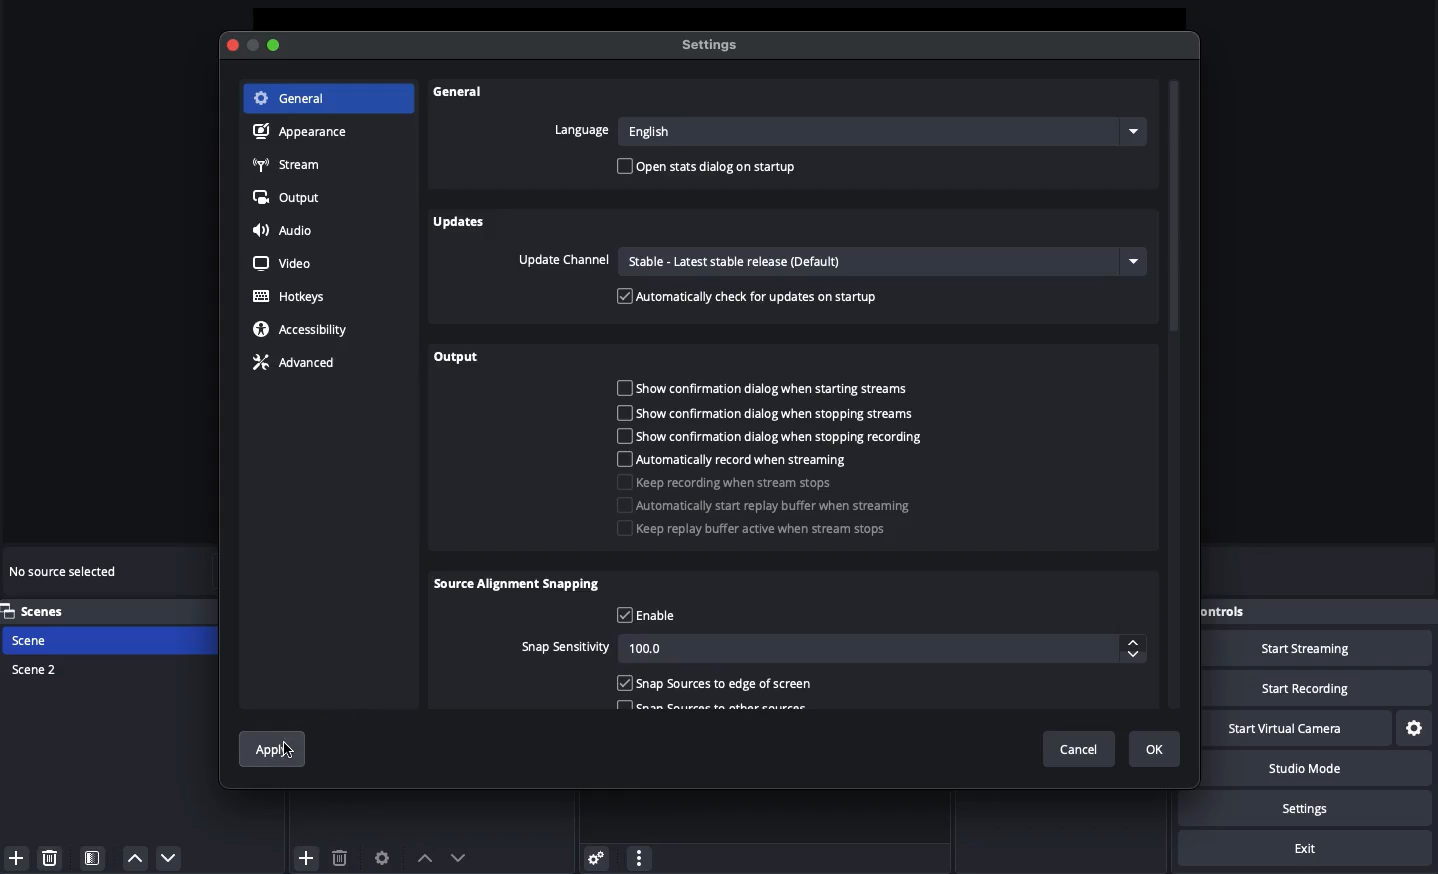 Image resolution: width=1438 pixels, height=874 pixels. Describe the element at coordinates (648, 616) in the screenshot. I see `Enable` at that location.